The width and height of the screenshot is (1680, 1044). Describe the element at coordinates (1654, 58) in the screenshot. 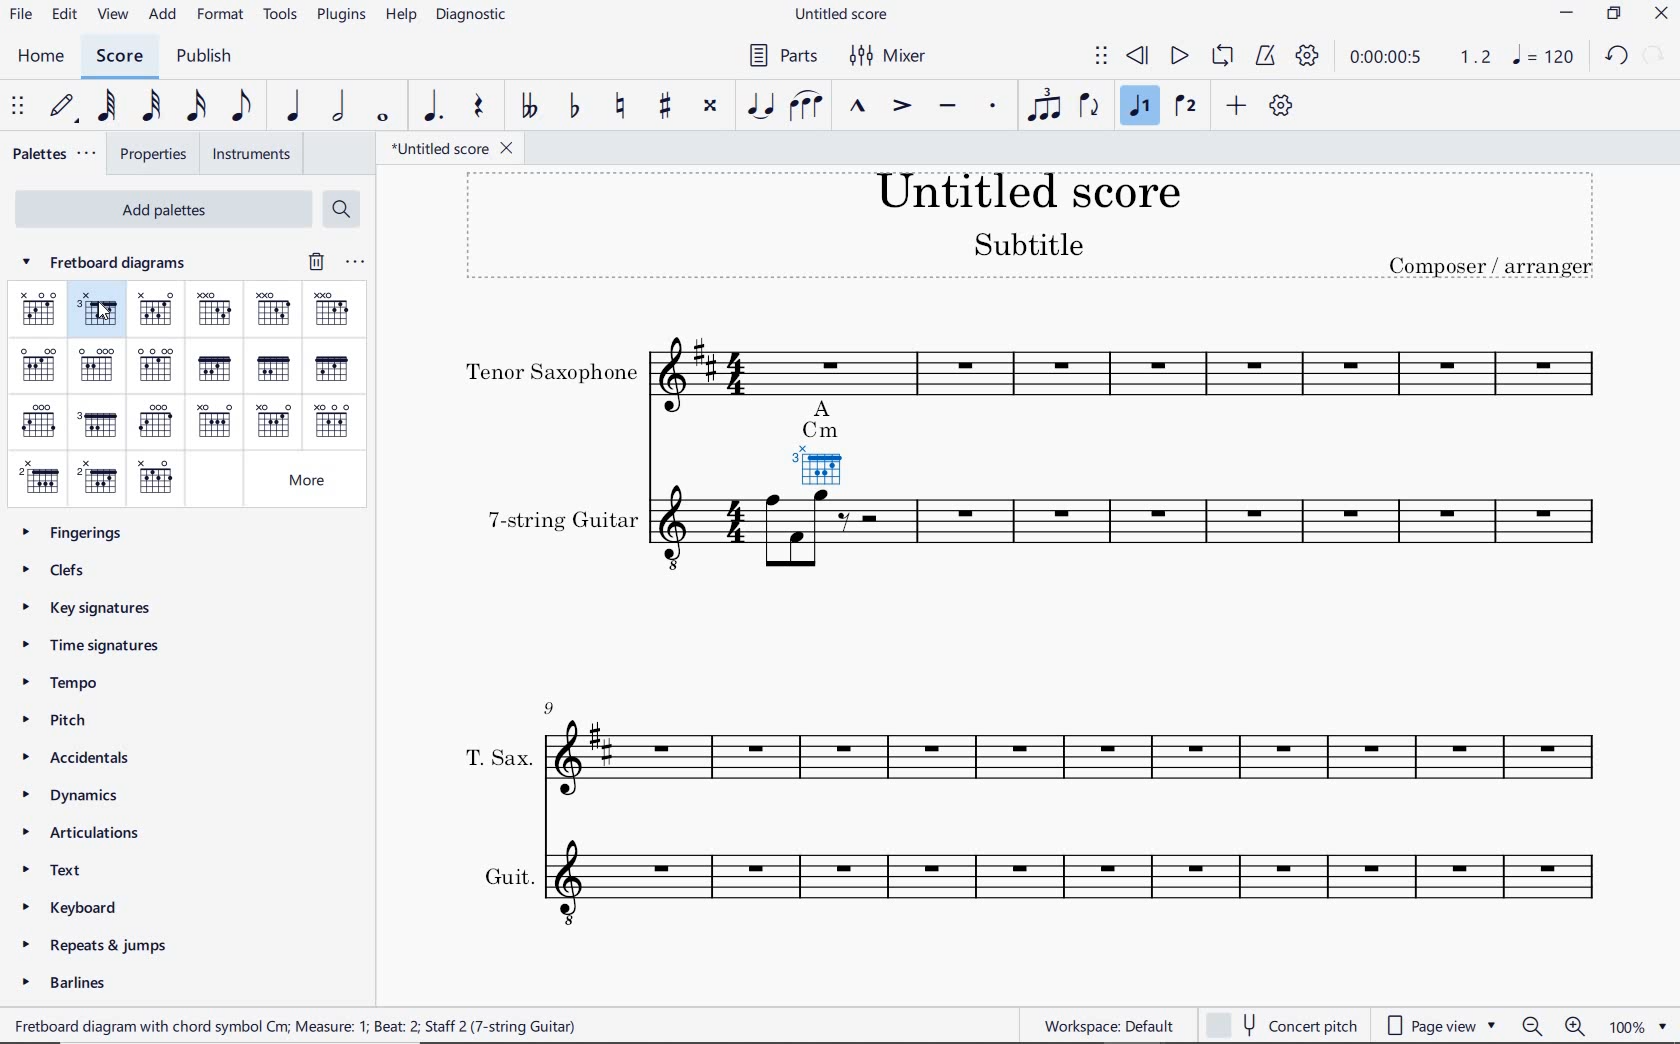

I see `REDO` at that location.